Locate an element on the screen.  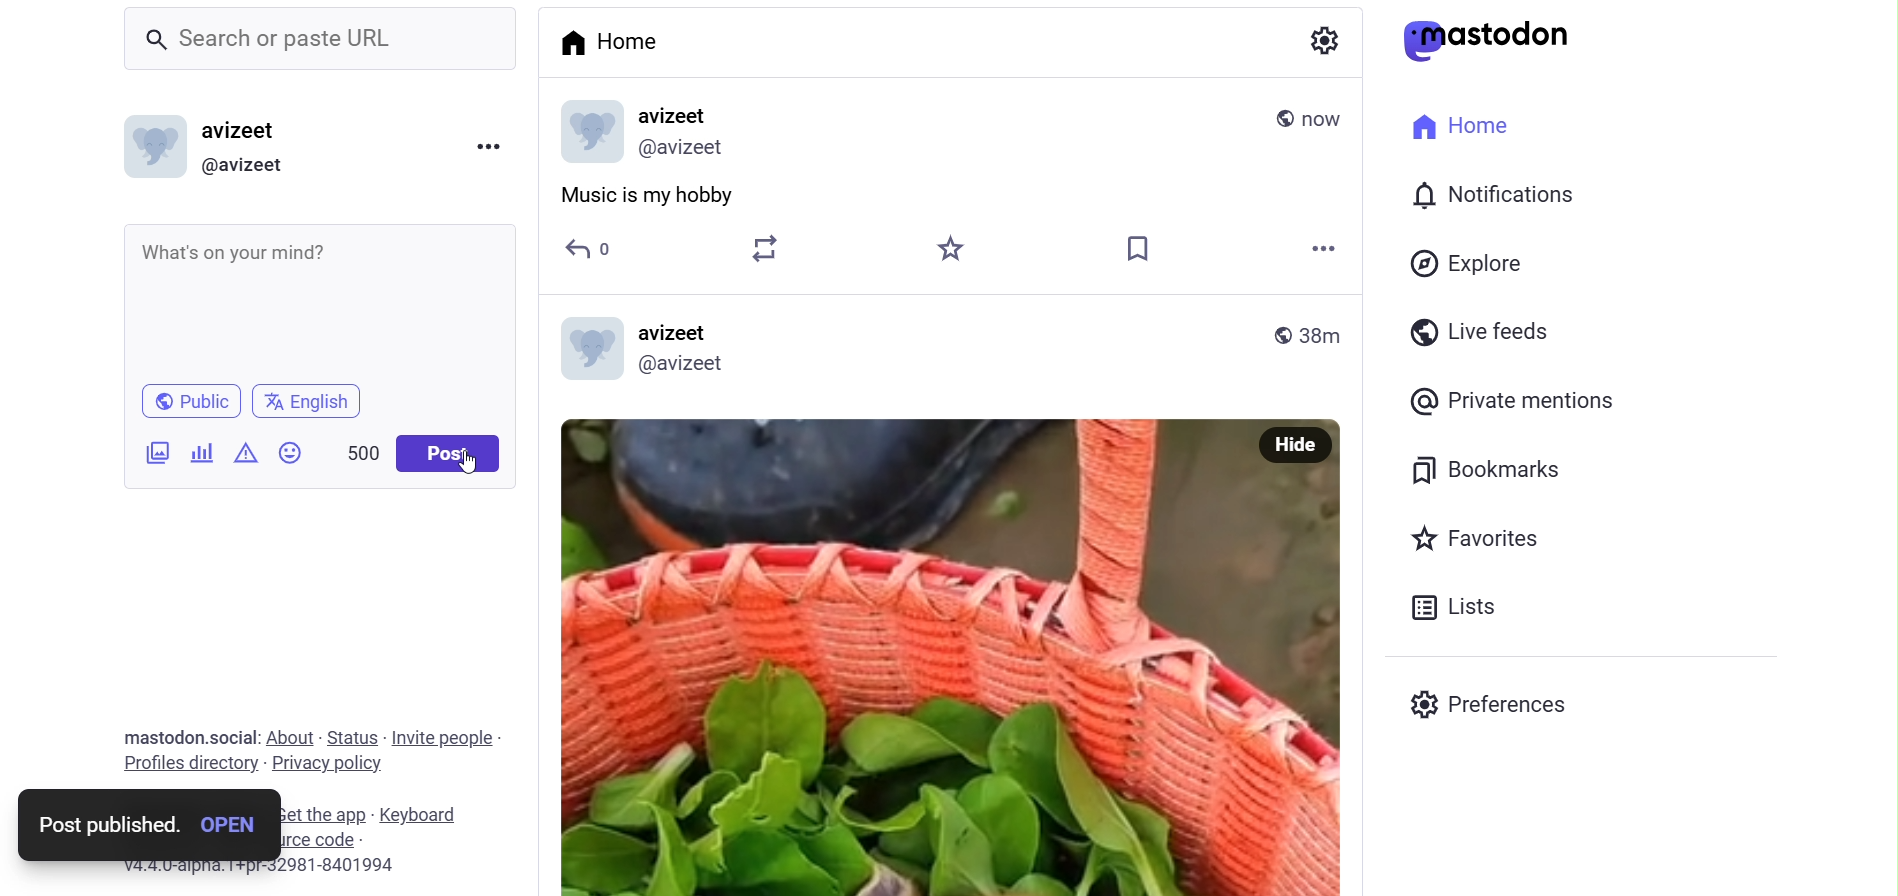
Music is my hobby is located at coordinates (659, 198).